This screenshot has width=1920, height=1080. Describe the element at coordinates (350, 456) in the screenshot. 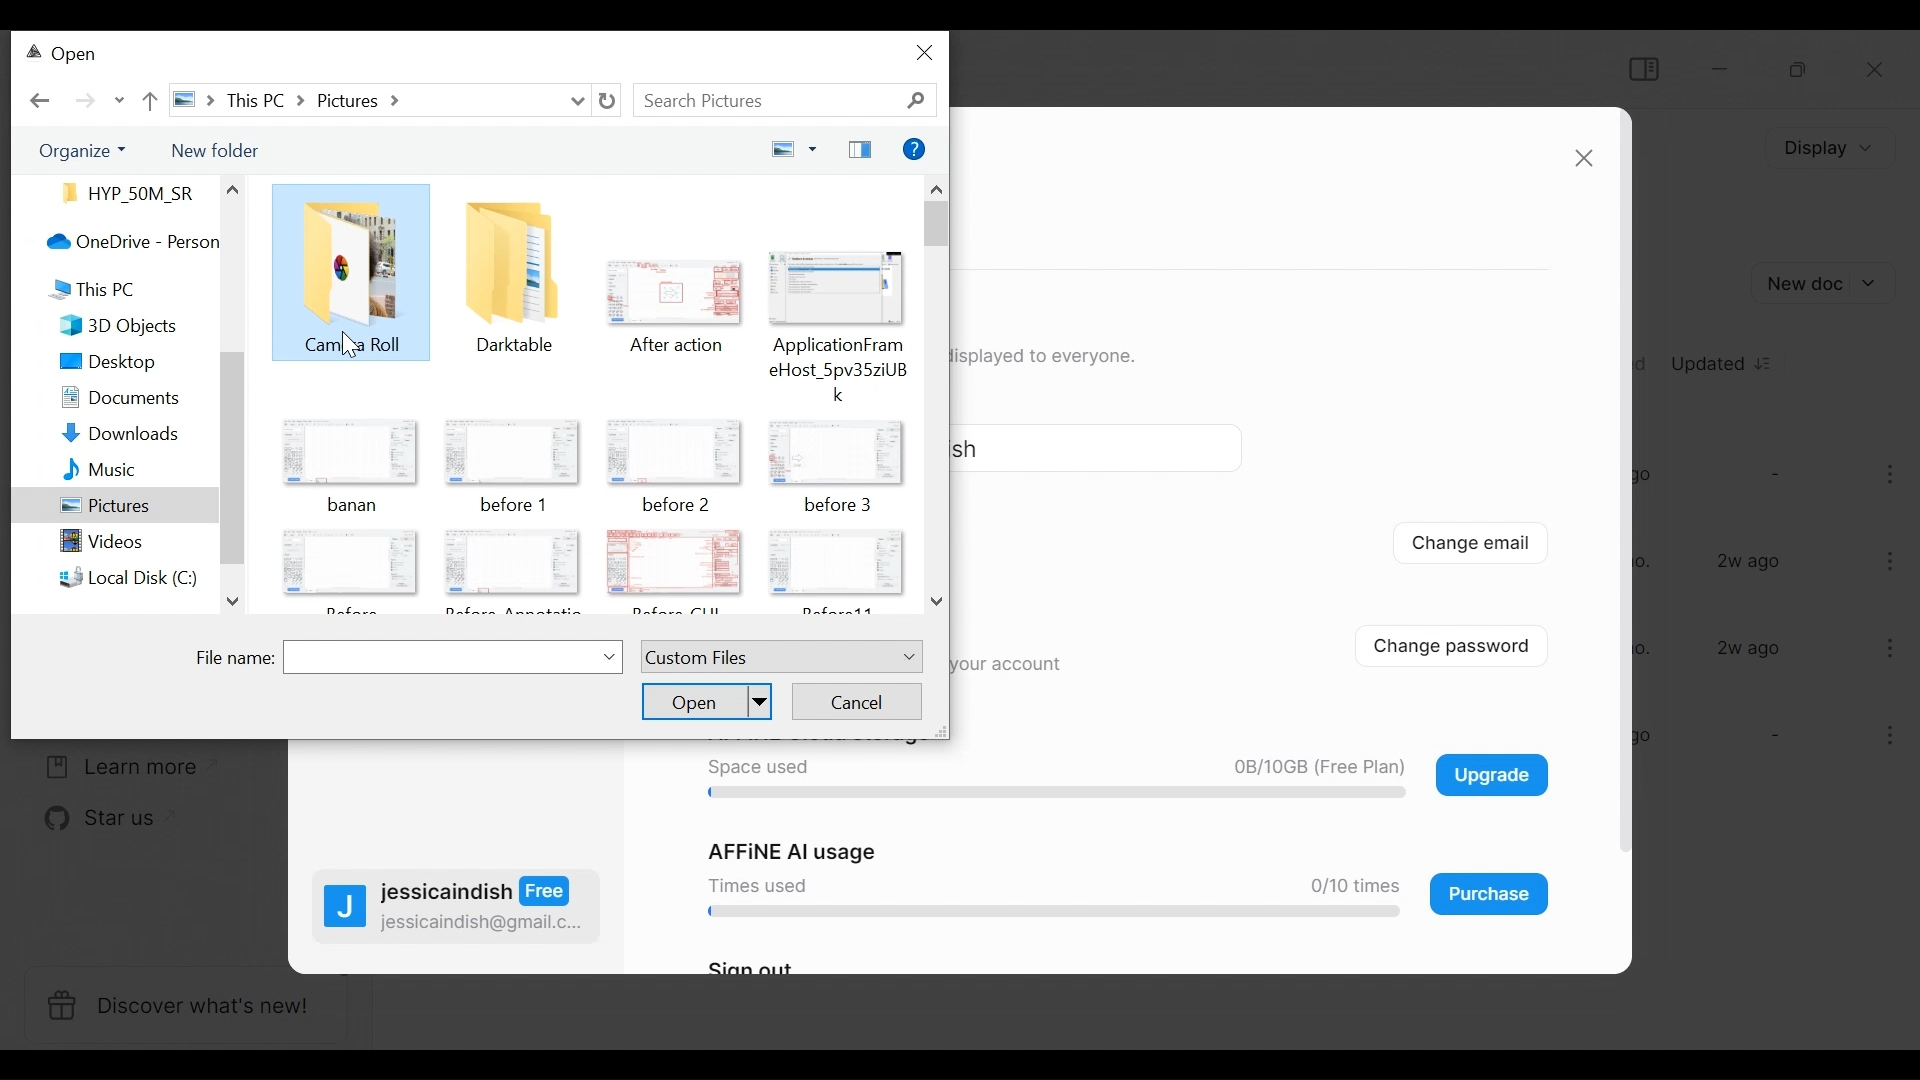

I see `icon` at that location.